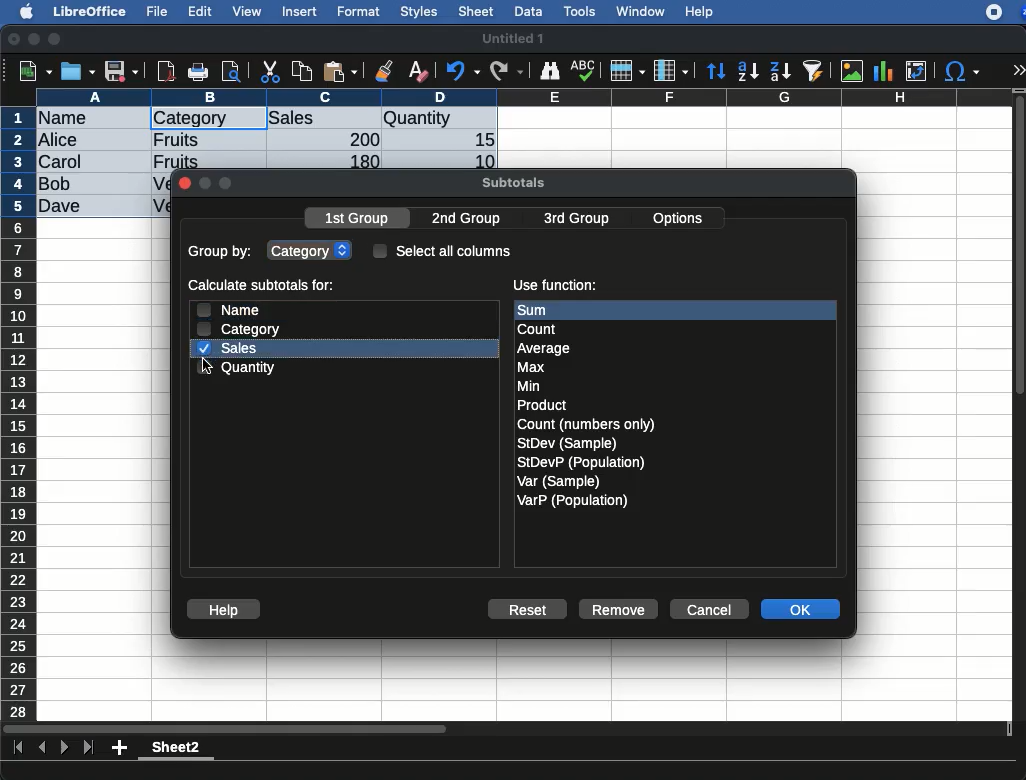 The width and height of the screenshot is (1026, 780). Describe the element at coordinates (91, 11) in the screenshot. I see `libreoffice` at that location.